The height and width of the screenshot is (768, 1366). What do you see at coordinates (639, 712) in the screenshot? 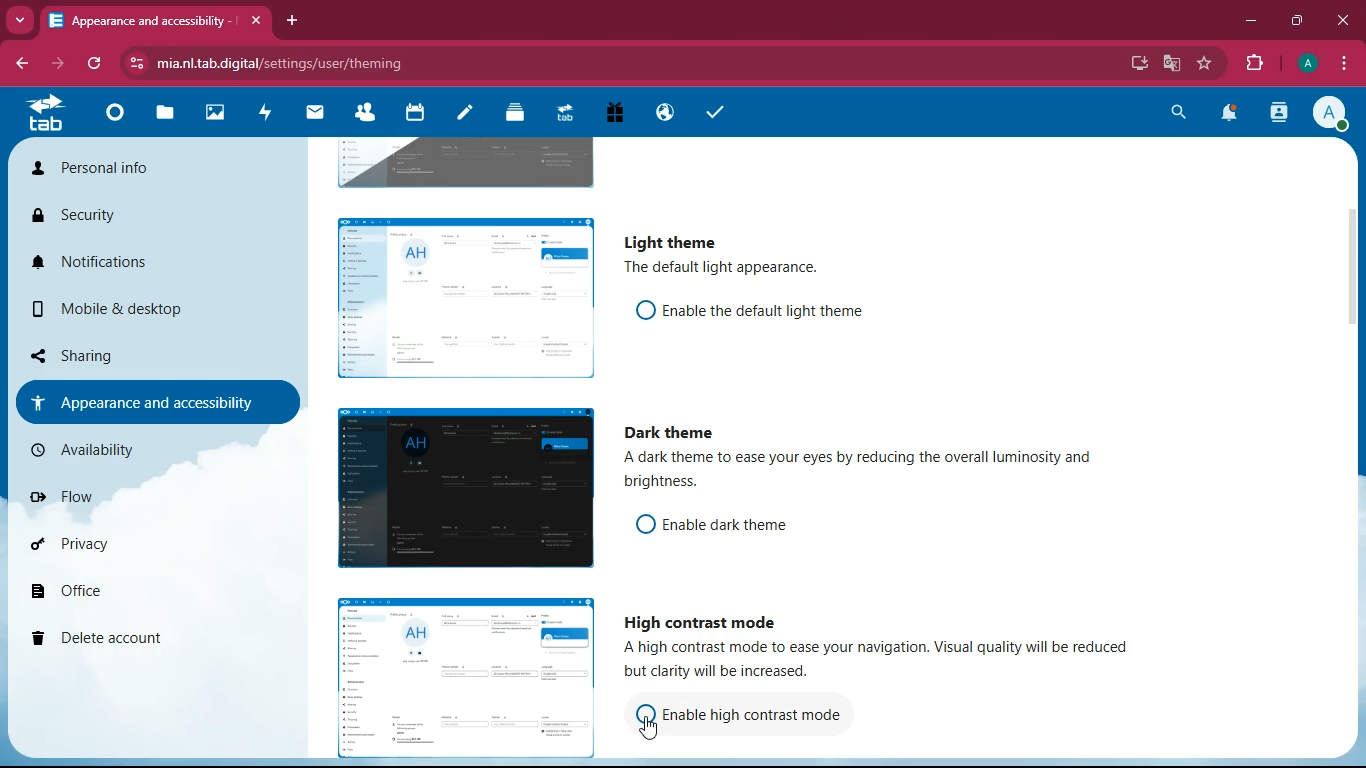
I see `on/off button` at bounding box center [639, 712].